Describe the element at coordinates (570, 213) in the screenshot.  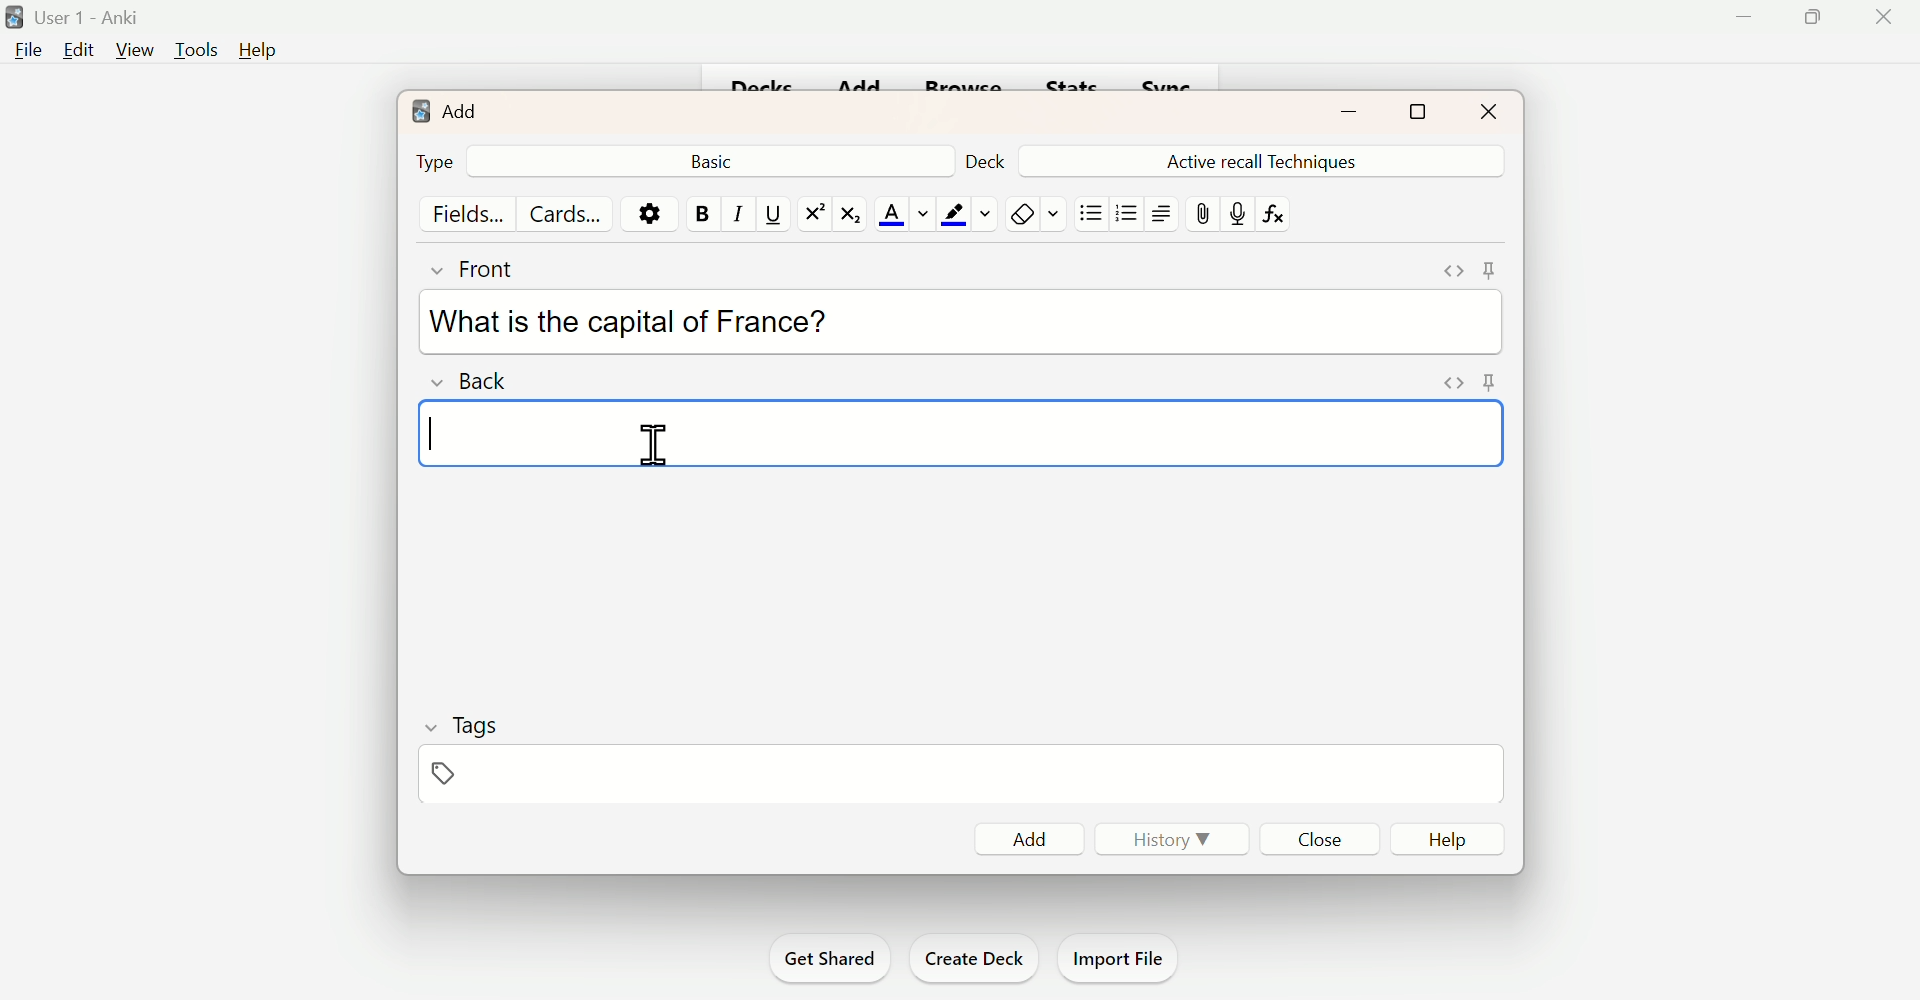
I see `Cards` at that location.